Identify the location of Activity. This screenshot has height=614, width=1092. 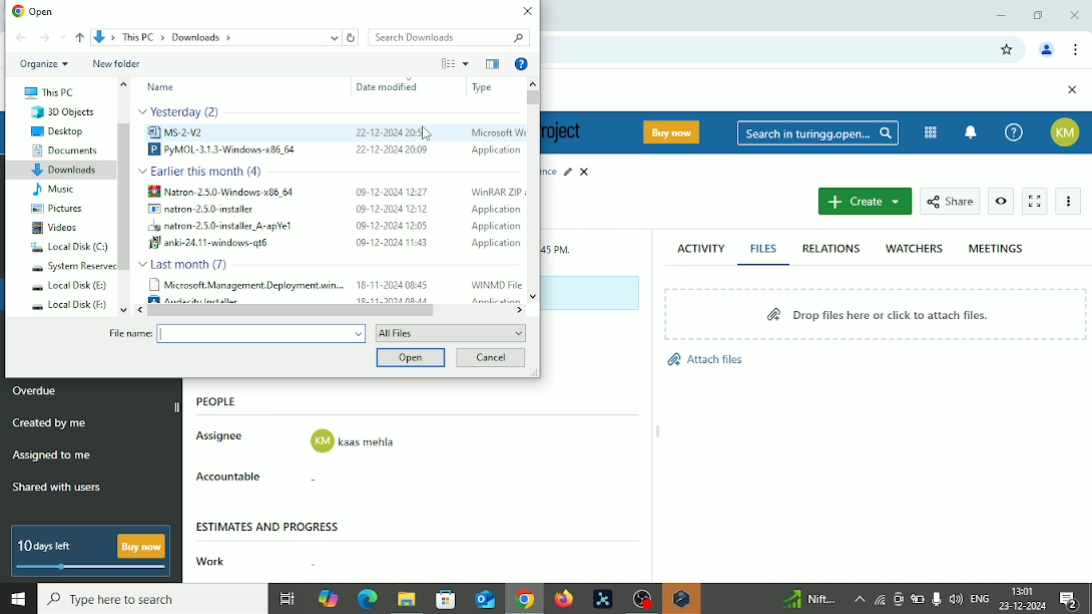
(700, 246).